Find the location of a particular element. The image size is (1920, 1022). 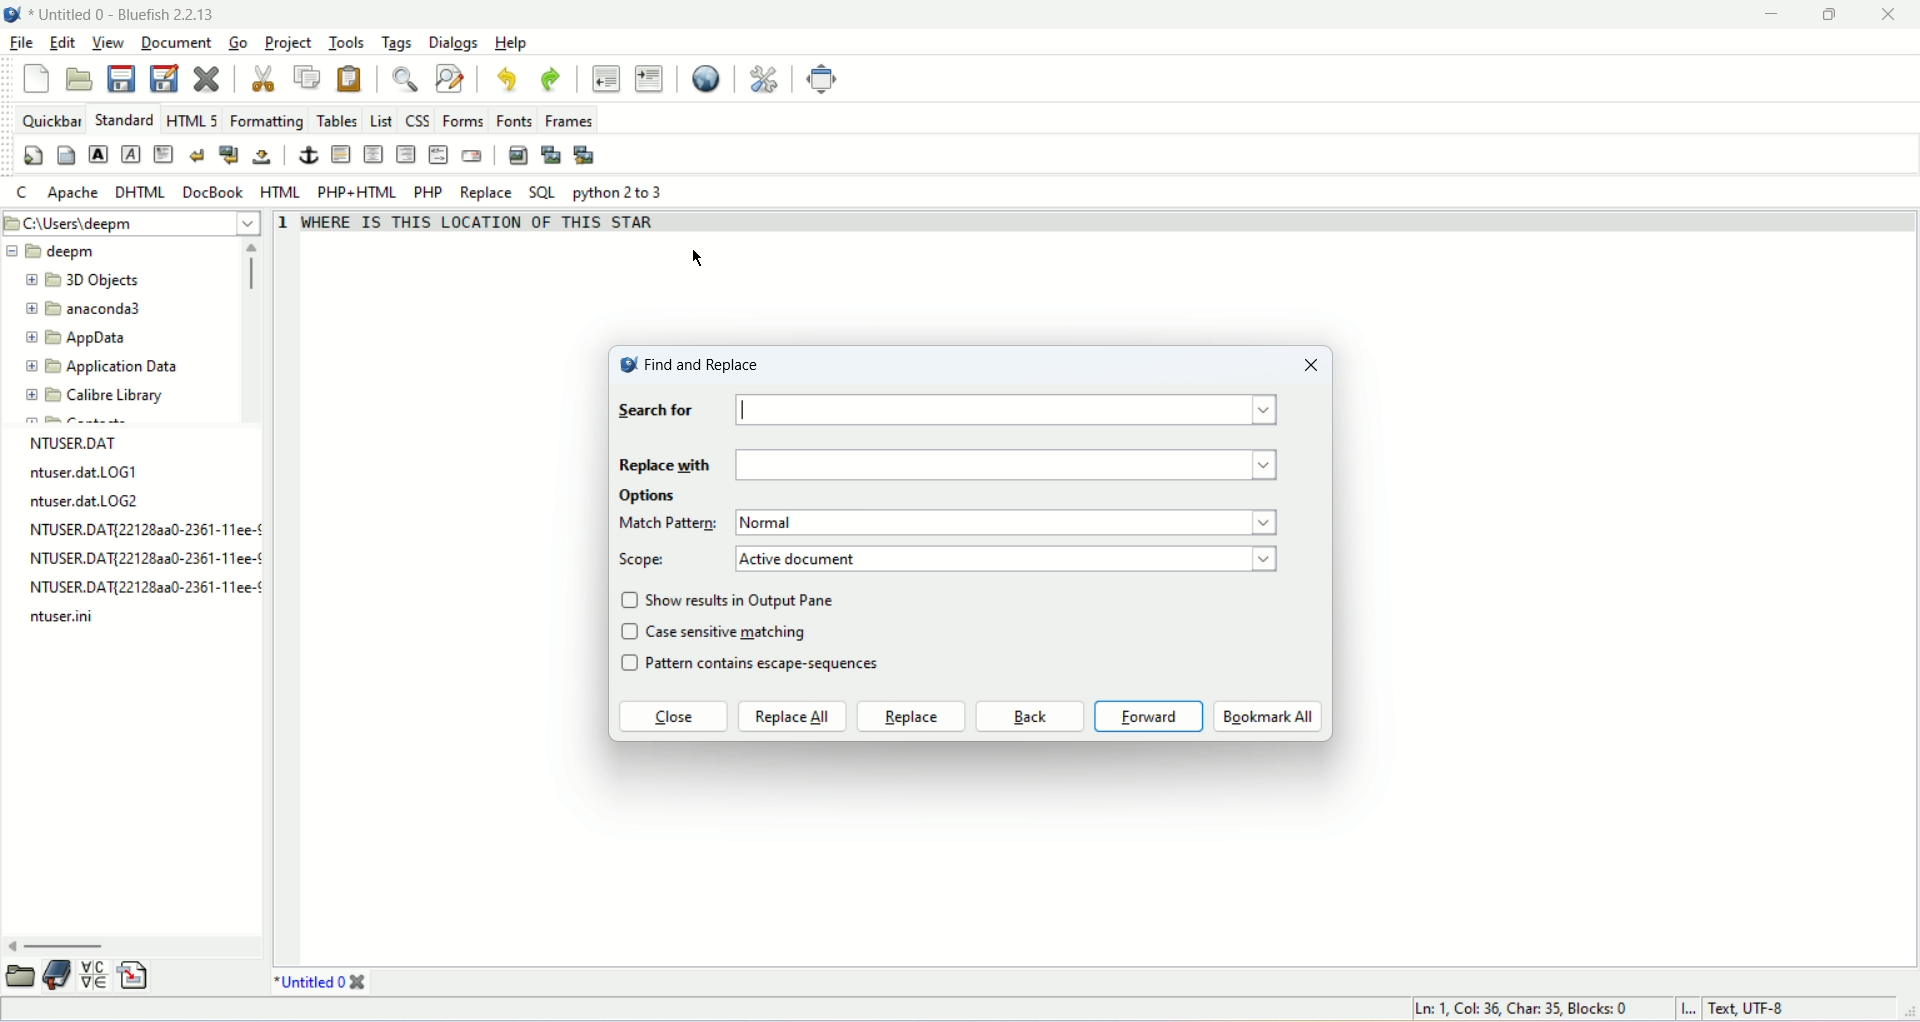

file name is located at coordinates (63, 615).